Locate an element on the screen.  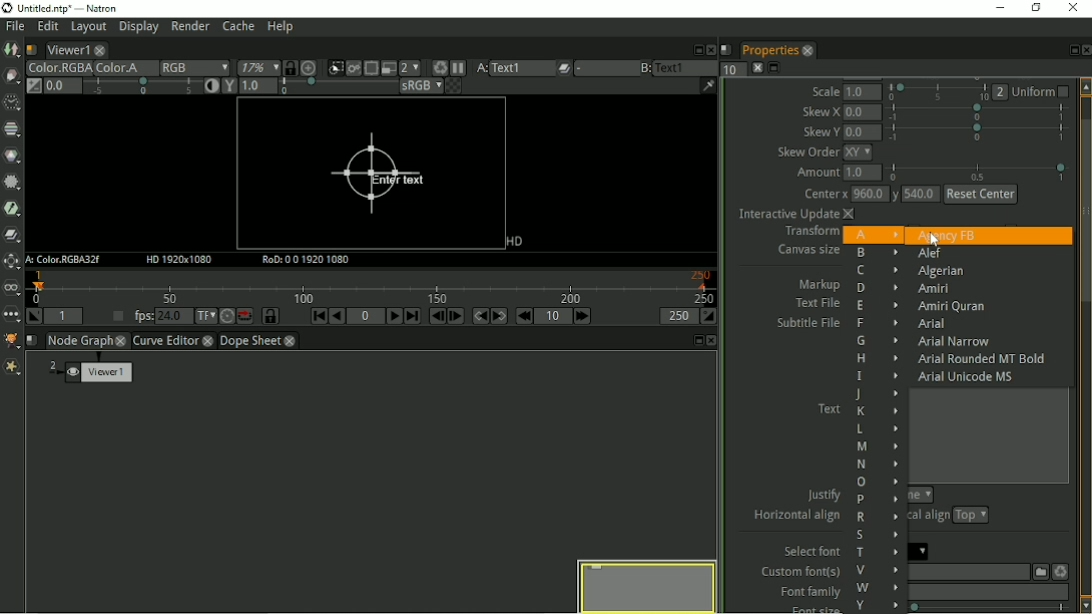
close is located at coordinates (209, 342).